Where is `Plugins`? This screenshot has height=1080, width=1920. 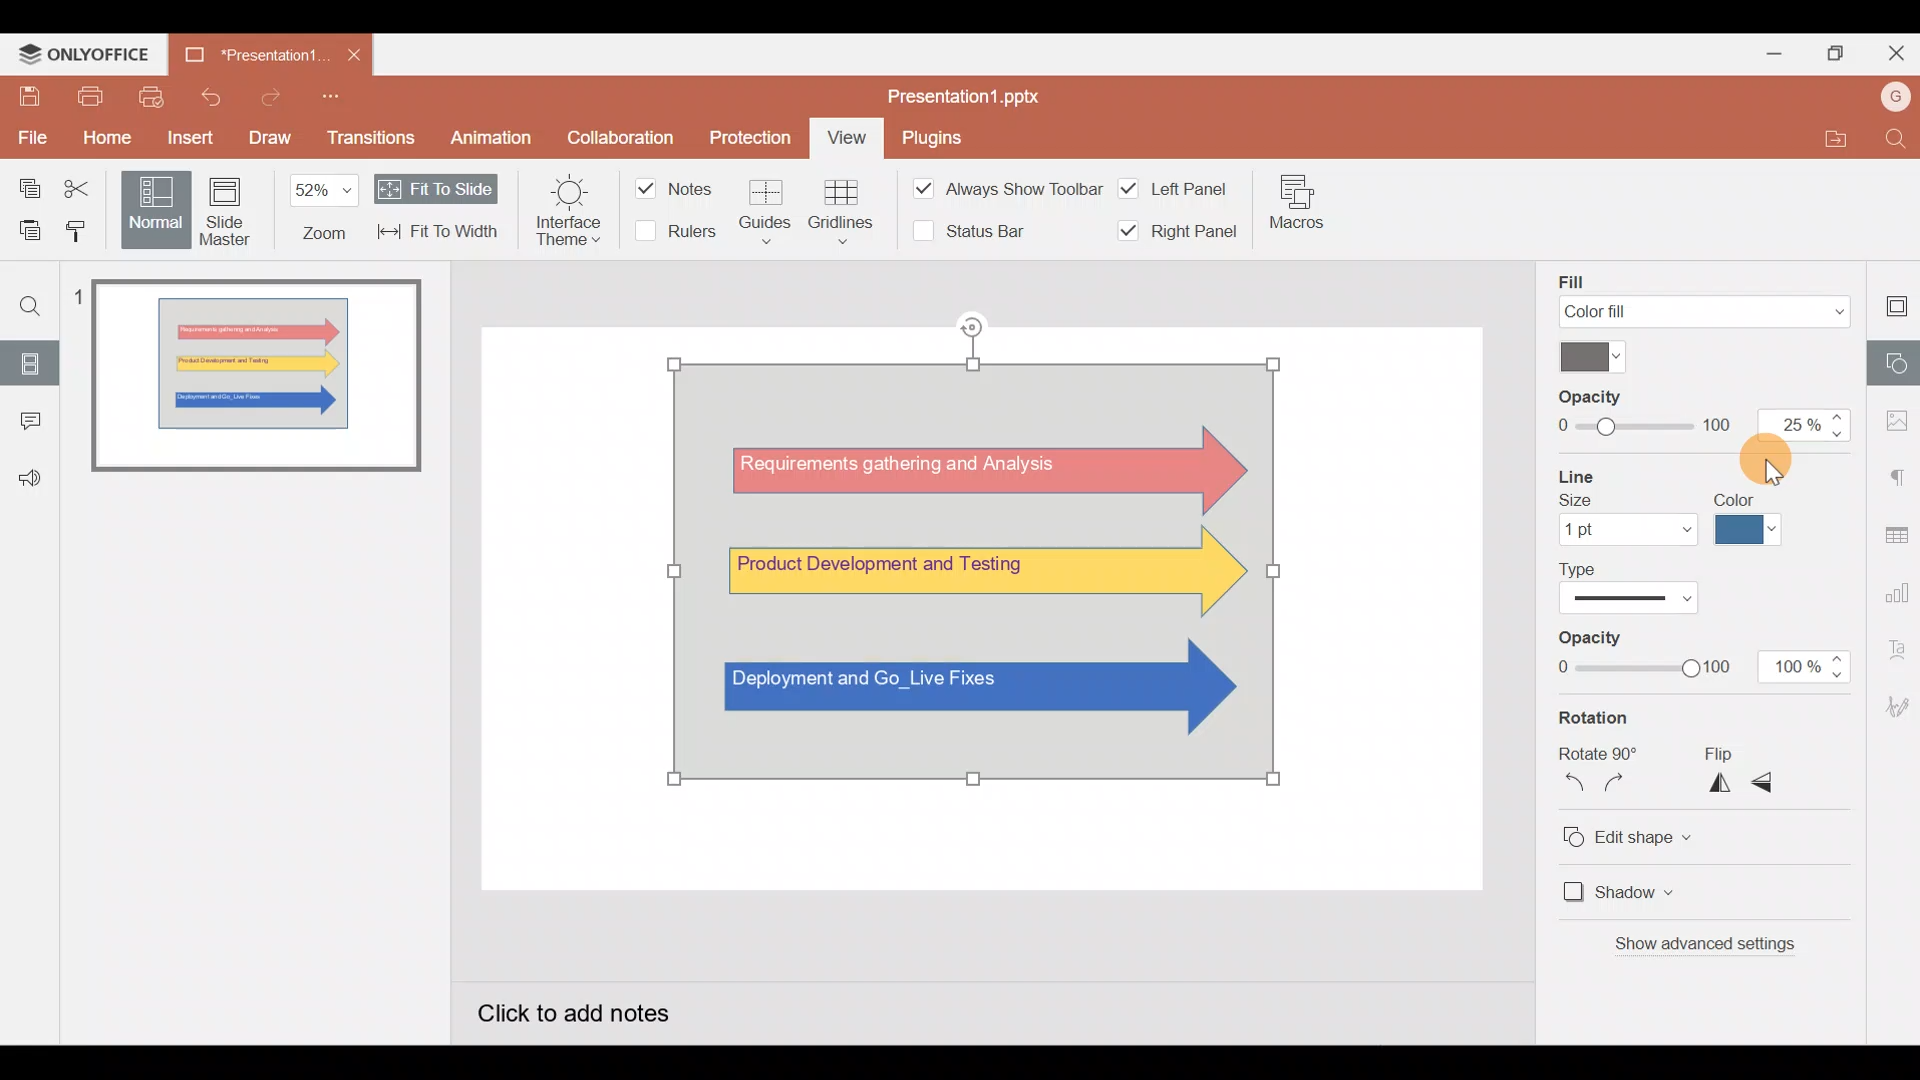 Plugins is located at coordinates (932, 140).